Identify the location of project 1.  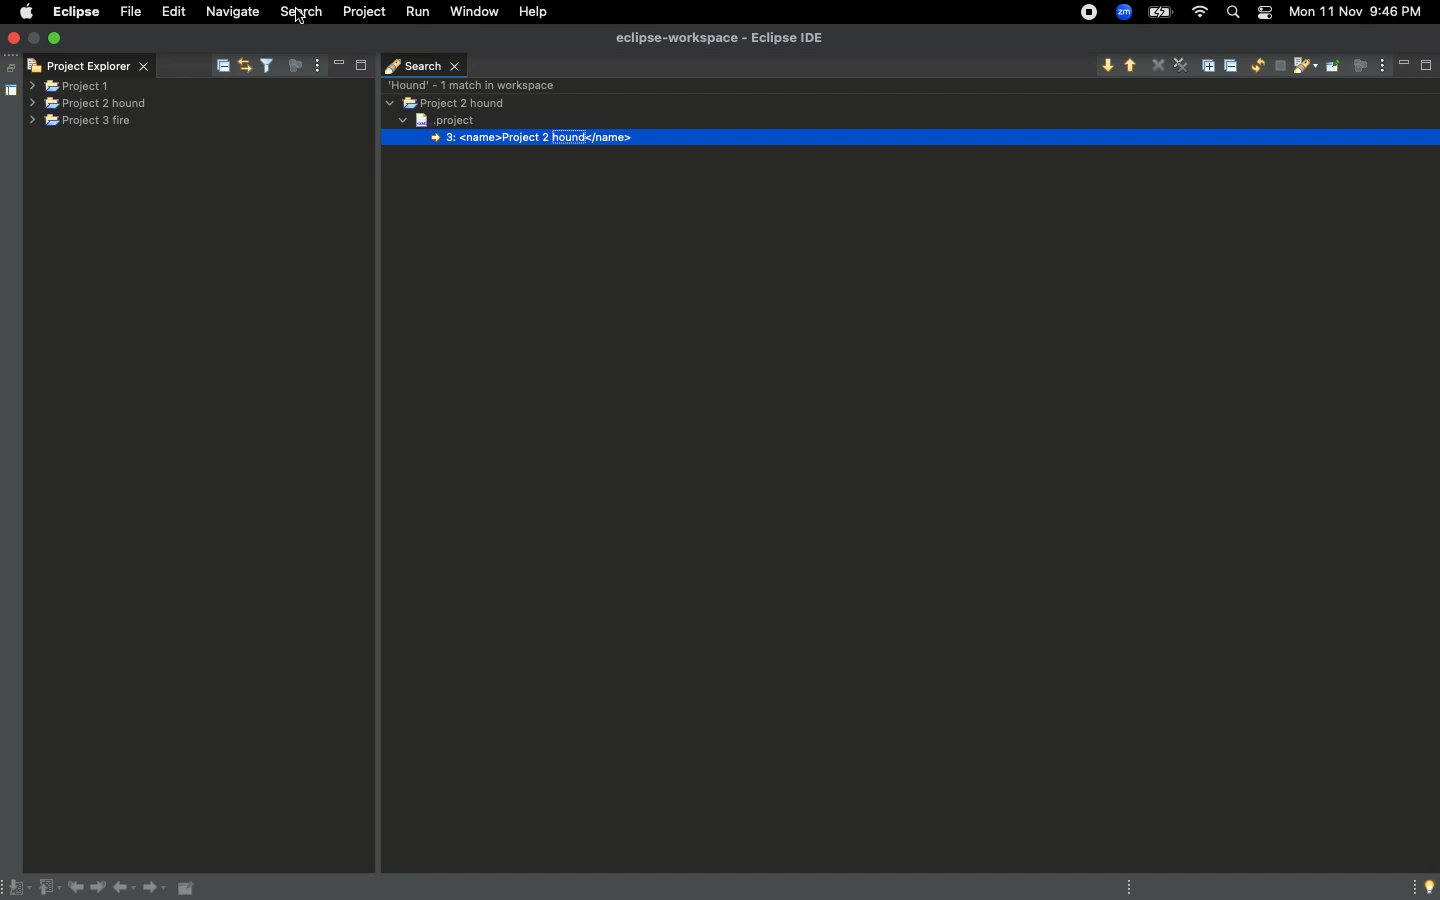
(84, 84).